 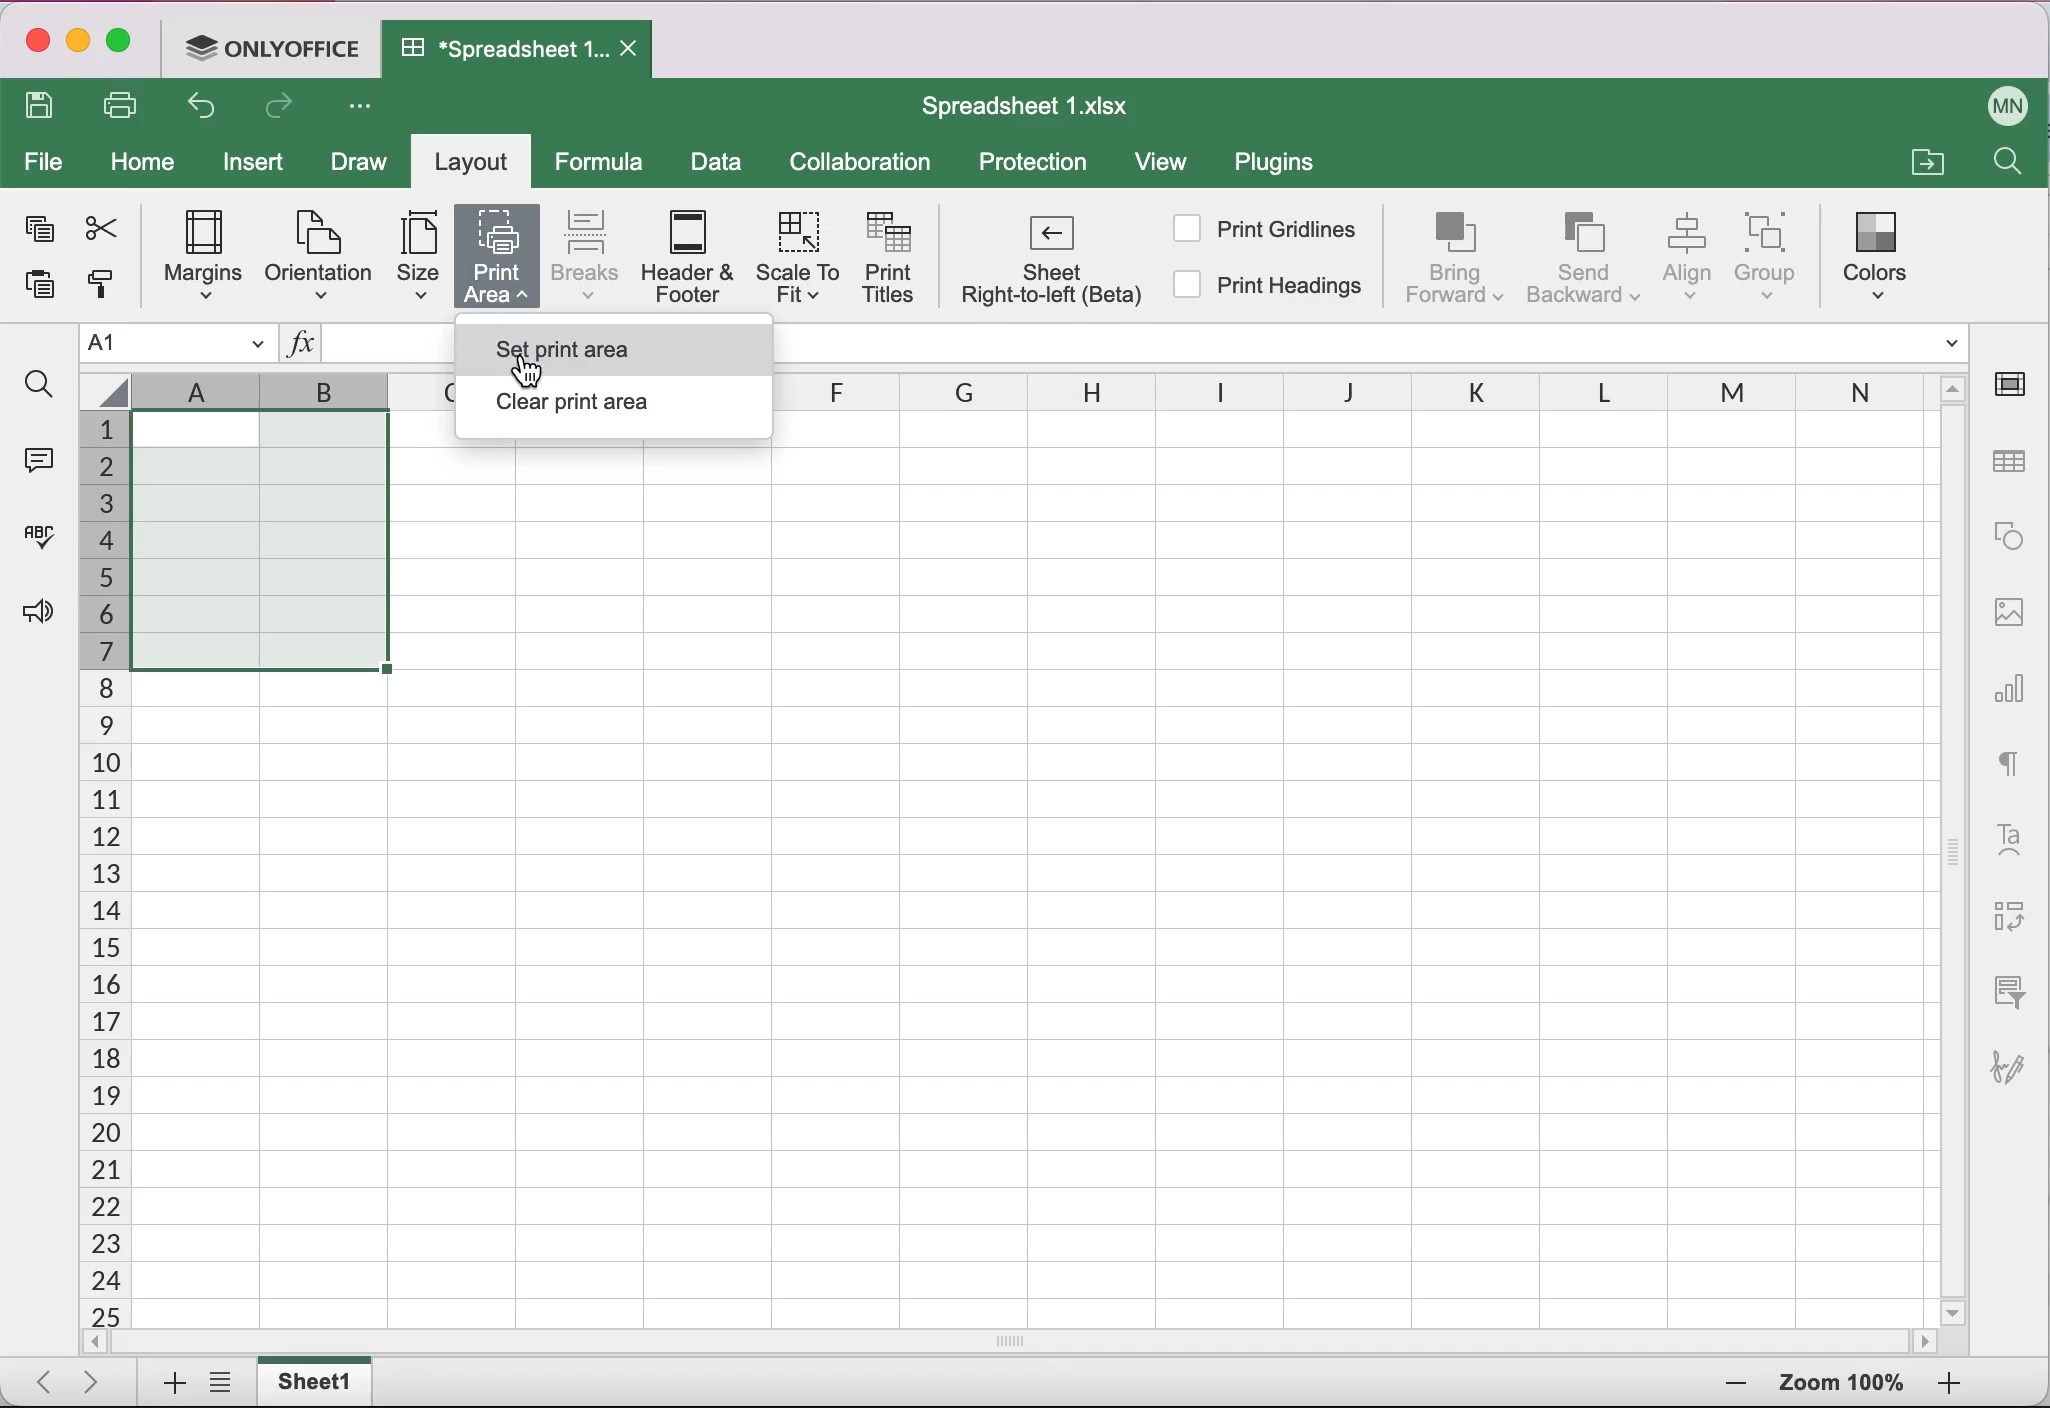 What do you see at coordinates (2012, 463) in the screenshot?
I see `table` at bounding box center [2012, 463].